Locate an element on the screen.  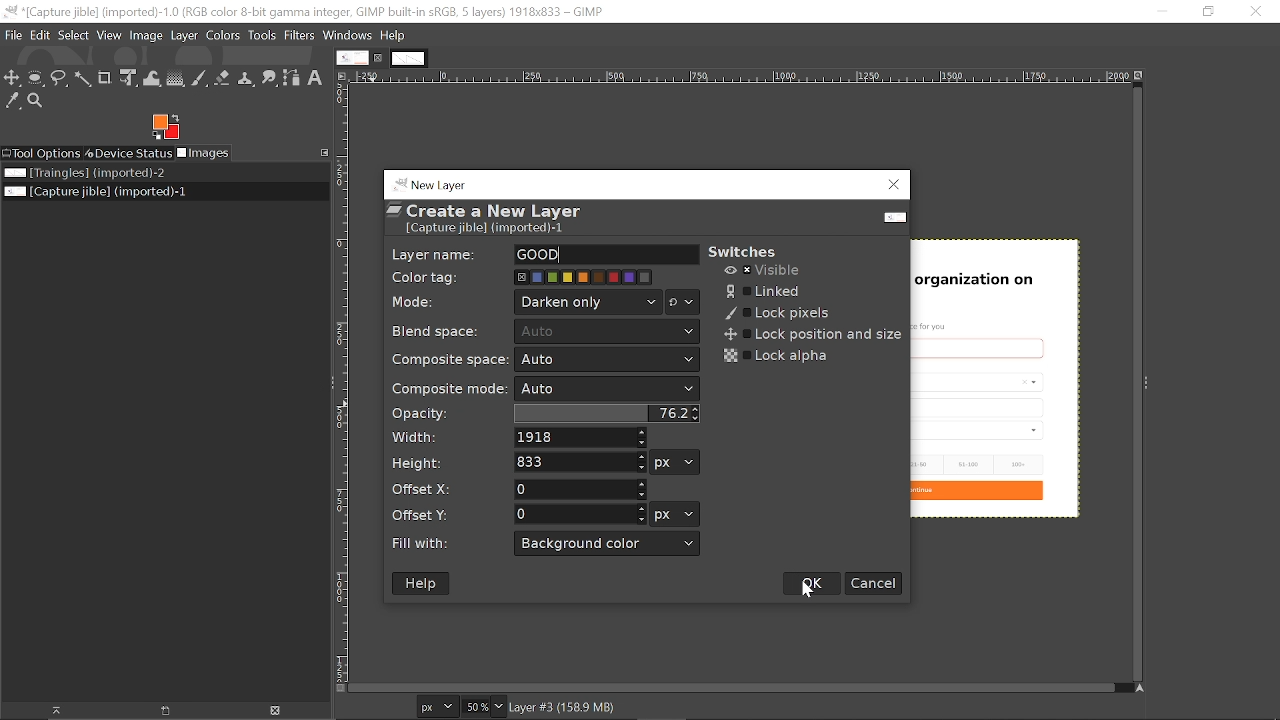
Close is located at coordinates (894, 186).